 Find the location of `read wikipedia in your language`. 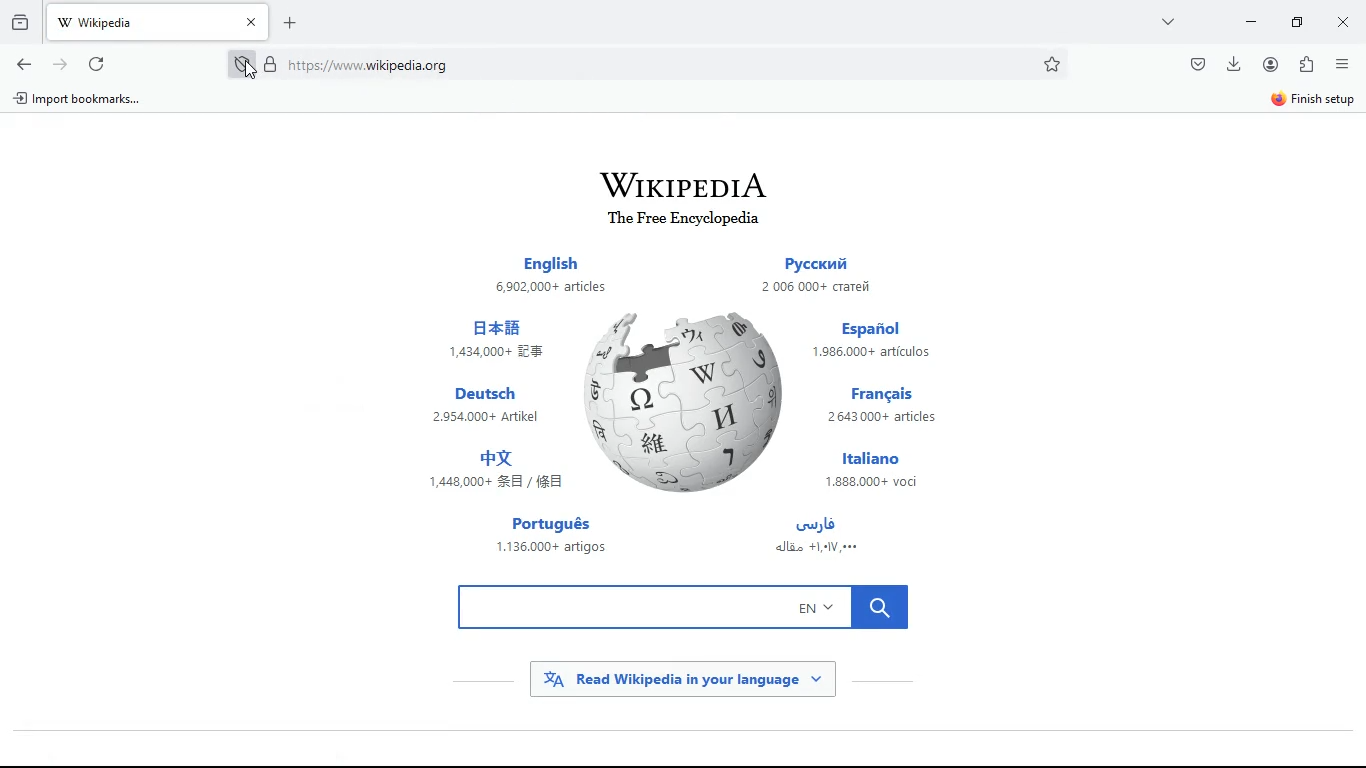

read wikipedia in your language is located at coordinates (681, 679).